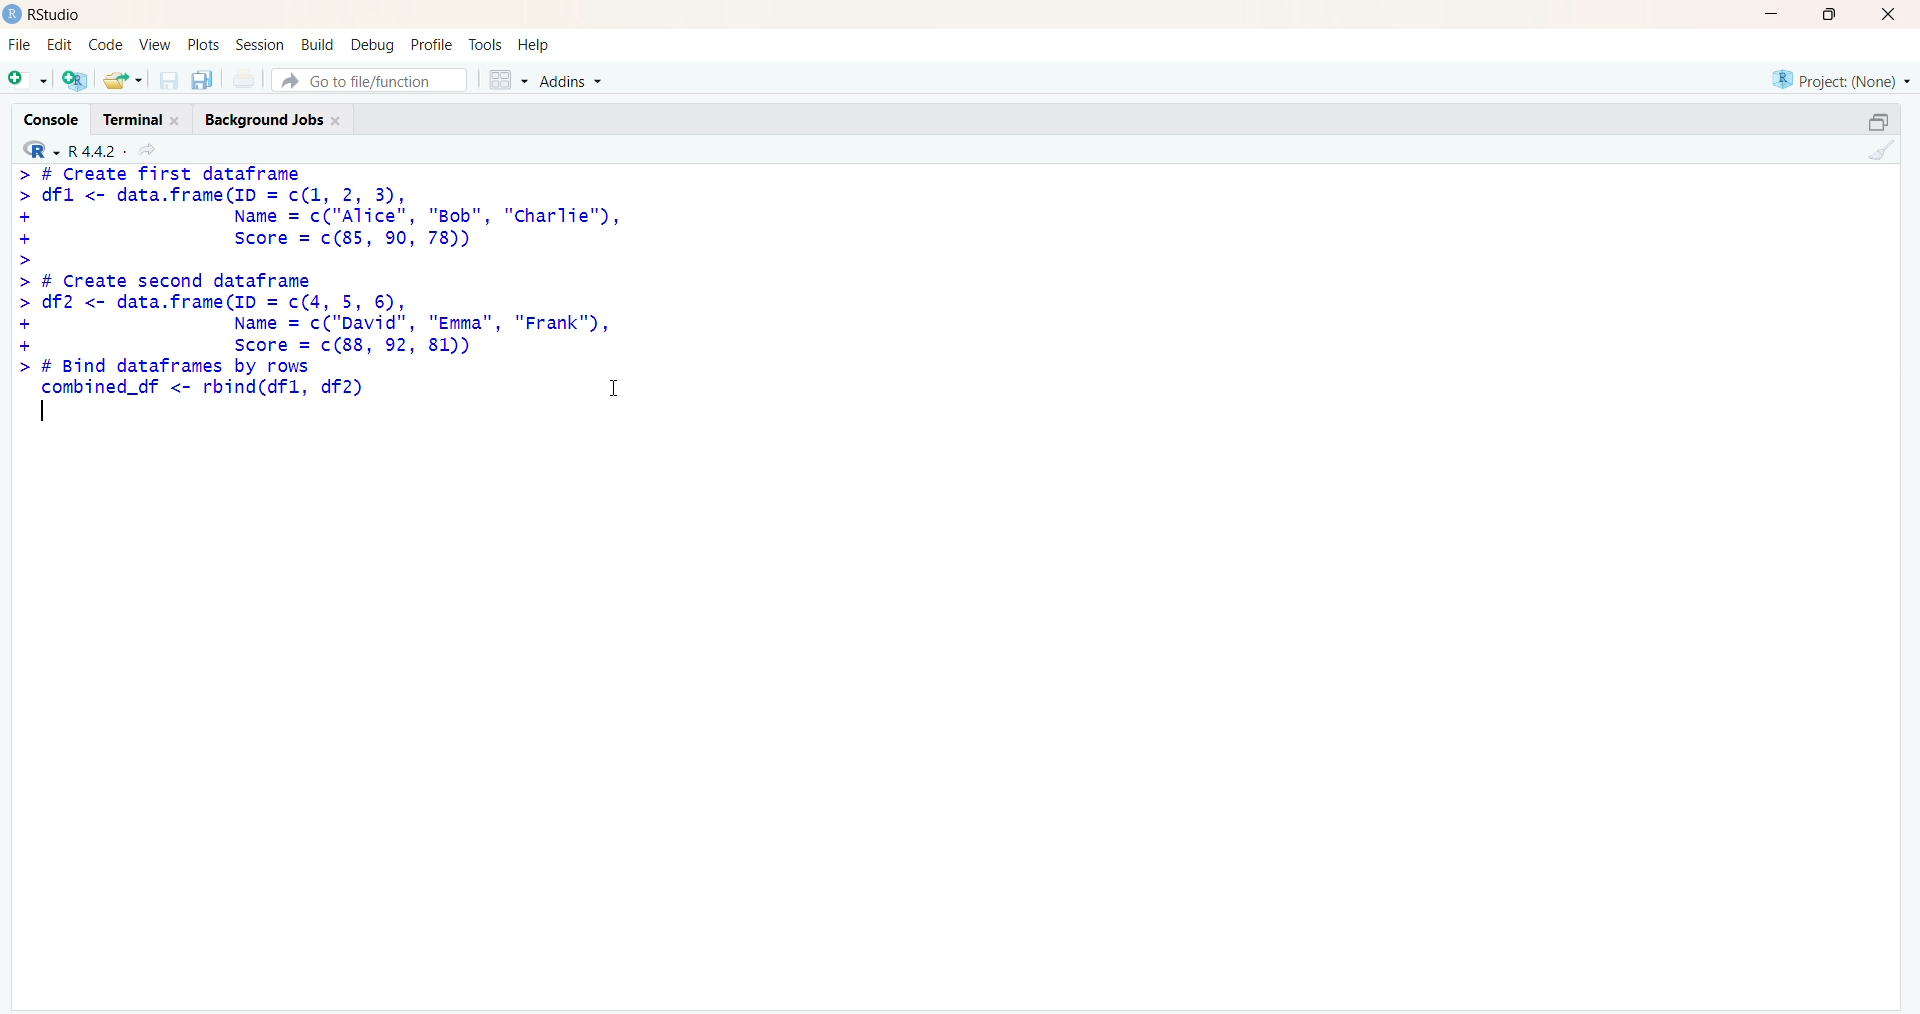 Image resolution: width=1920 pixels, height=1014 pixels. Describe the element at coordinates (125, 80) in the screenshot. I see `open exixting file` at that location.